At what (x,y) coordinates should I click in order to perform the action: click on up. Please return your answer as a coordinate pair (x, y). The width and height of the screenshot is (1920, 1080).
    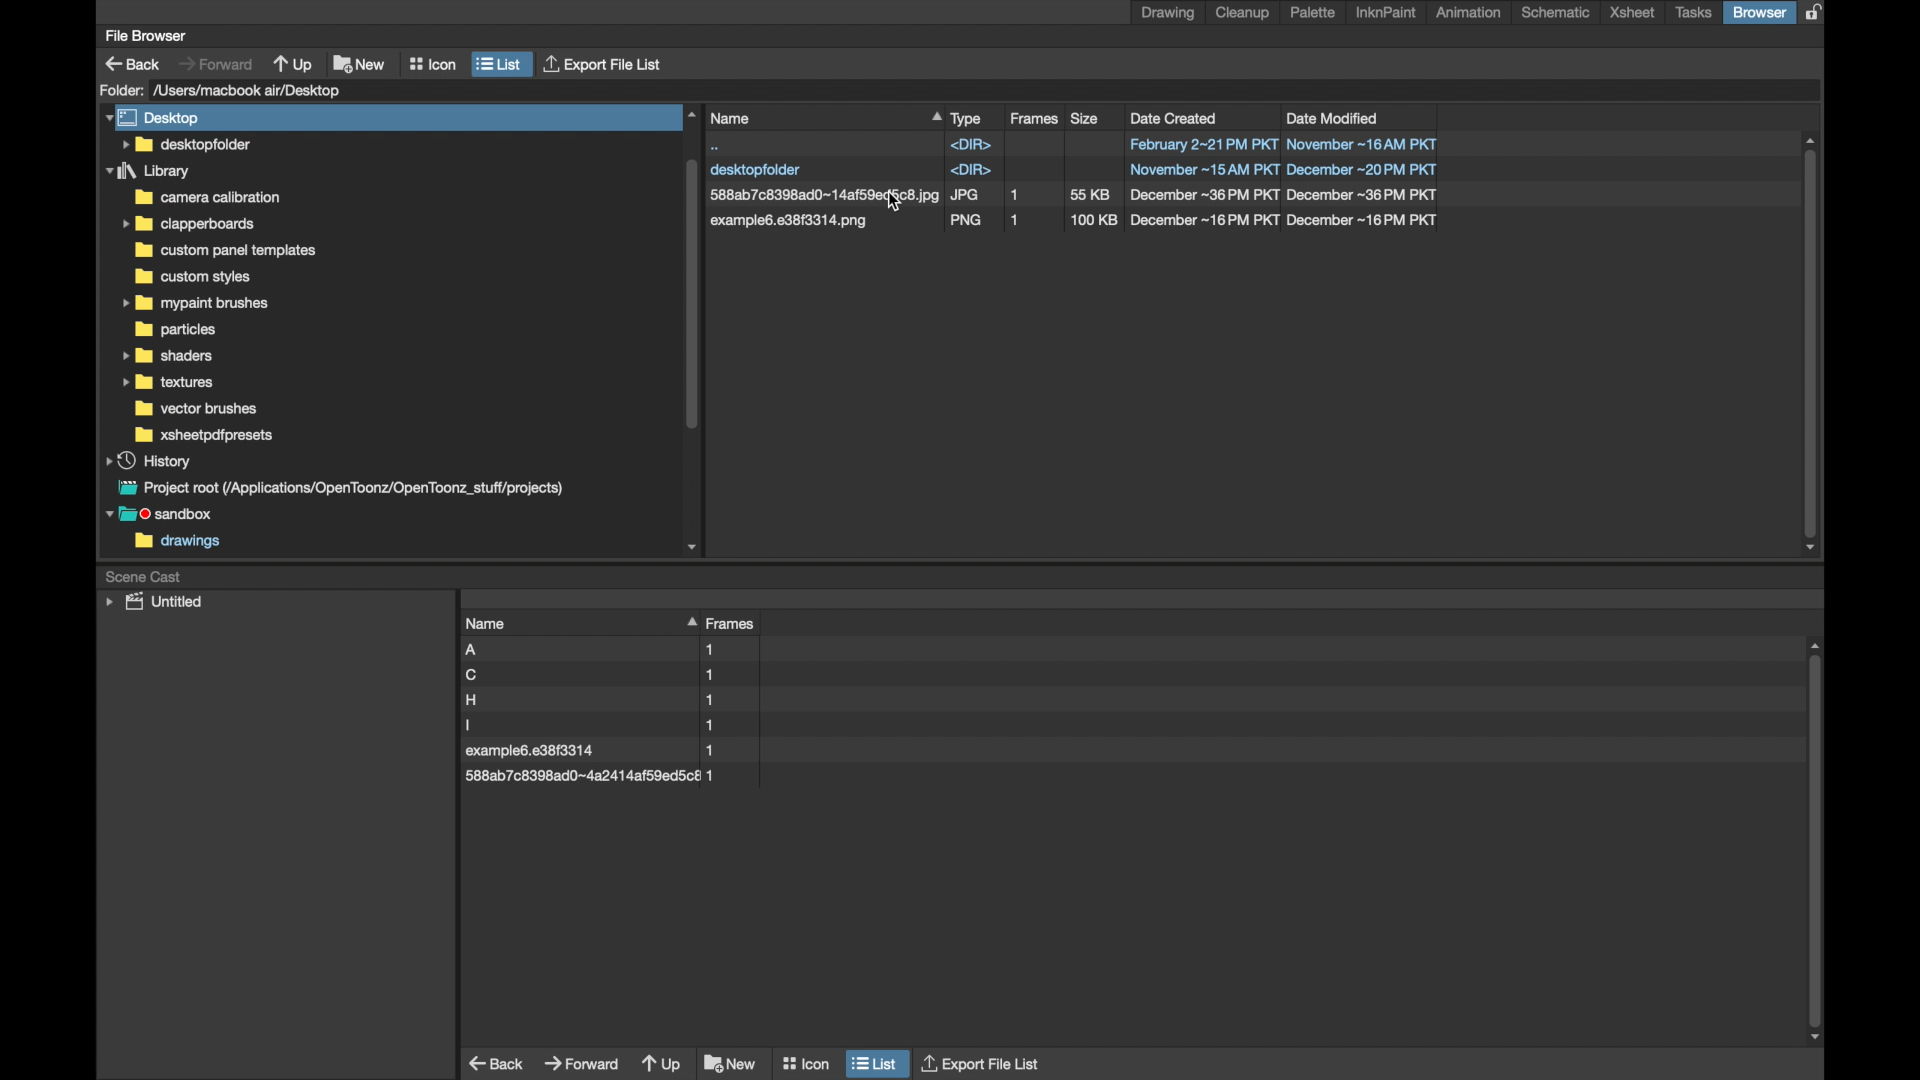
    Looking at the image, I should click on (662, 1066).